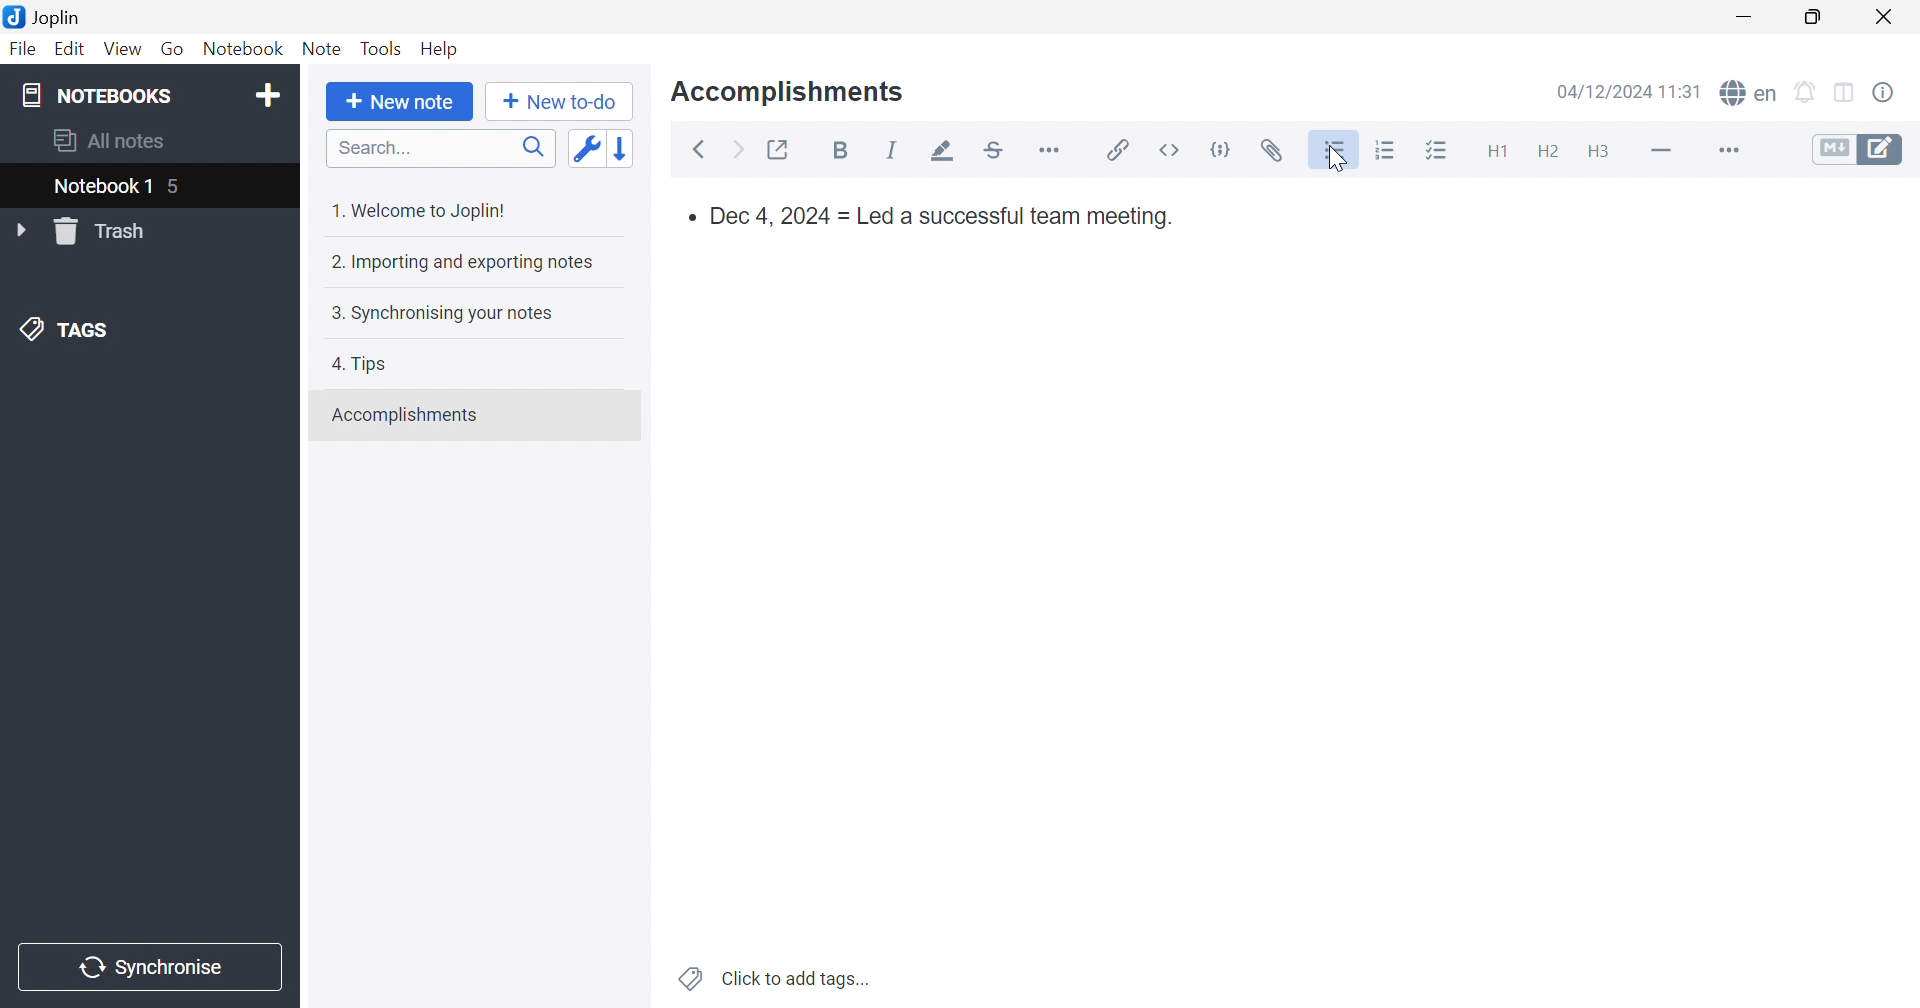  What do you see at coordinates (776, 978) in the screenshot?
I see `Click to add tags...` at bounding box center [776, 978].